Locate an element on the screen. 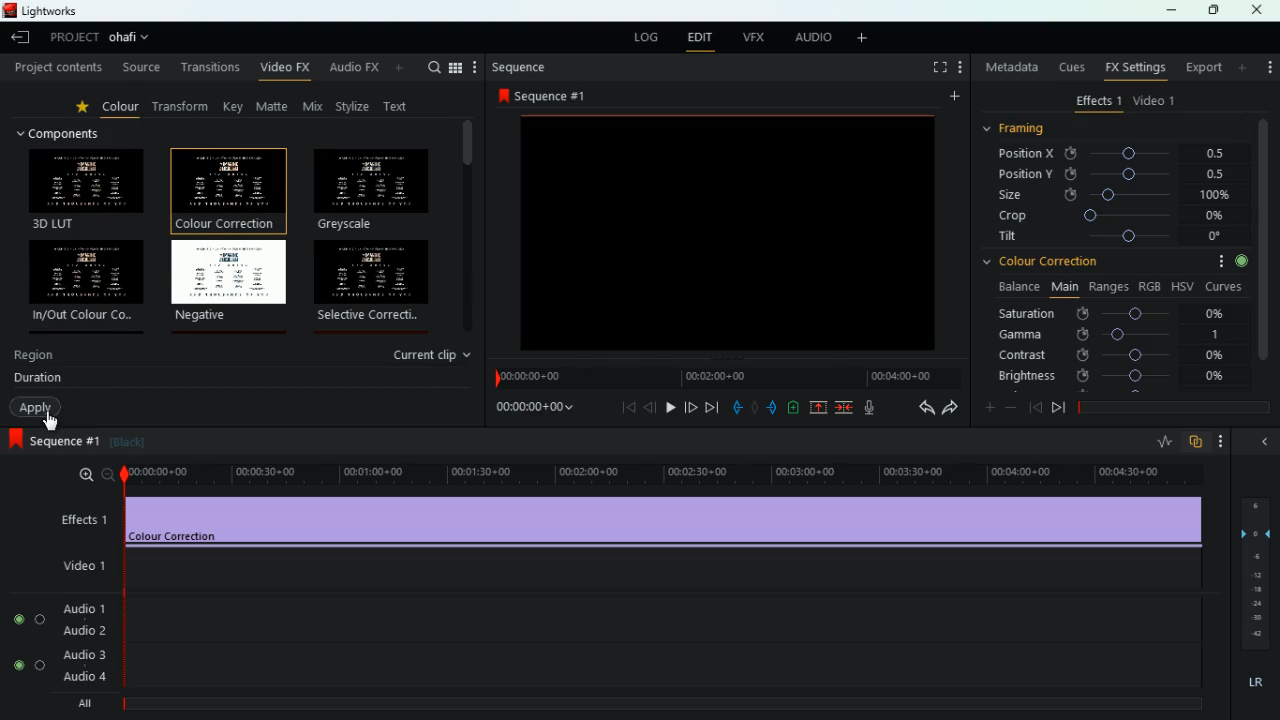  components is located at coordinates (68, 133).